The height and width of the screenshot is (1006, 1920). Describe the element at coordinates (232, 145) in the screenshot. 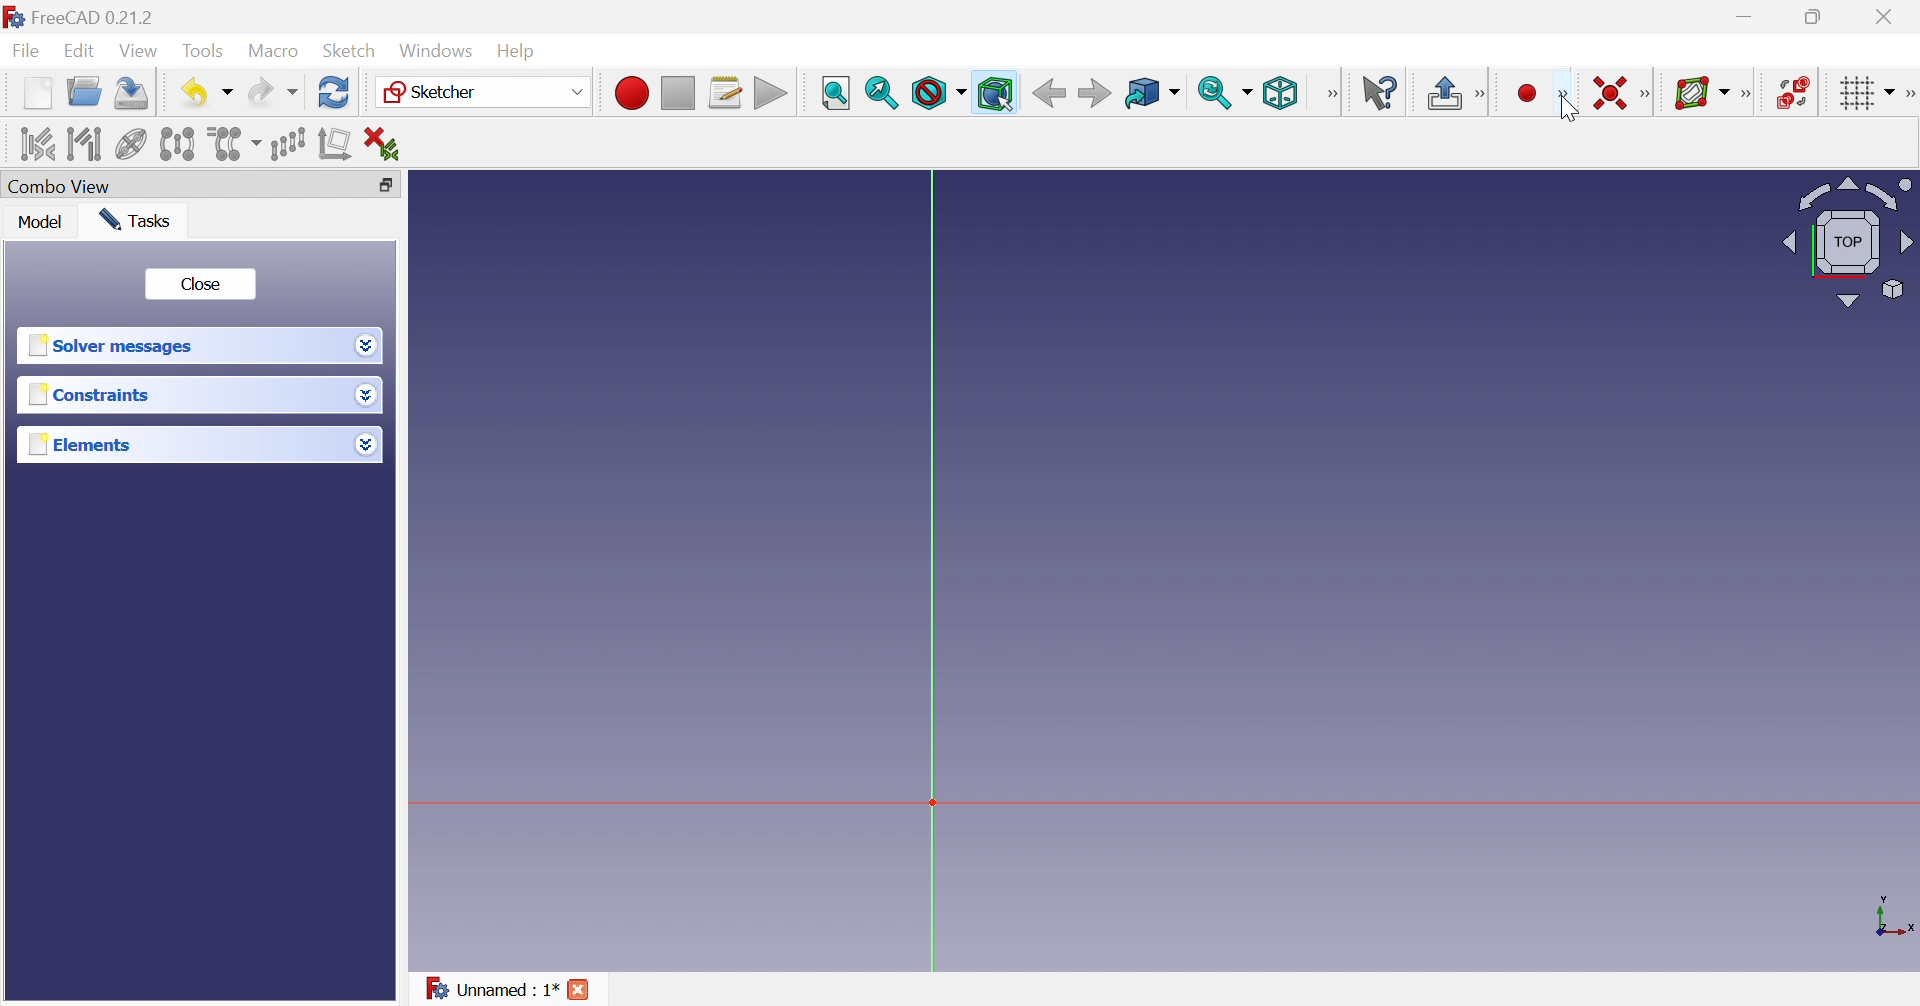

I see `Clone` at that location.